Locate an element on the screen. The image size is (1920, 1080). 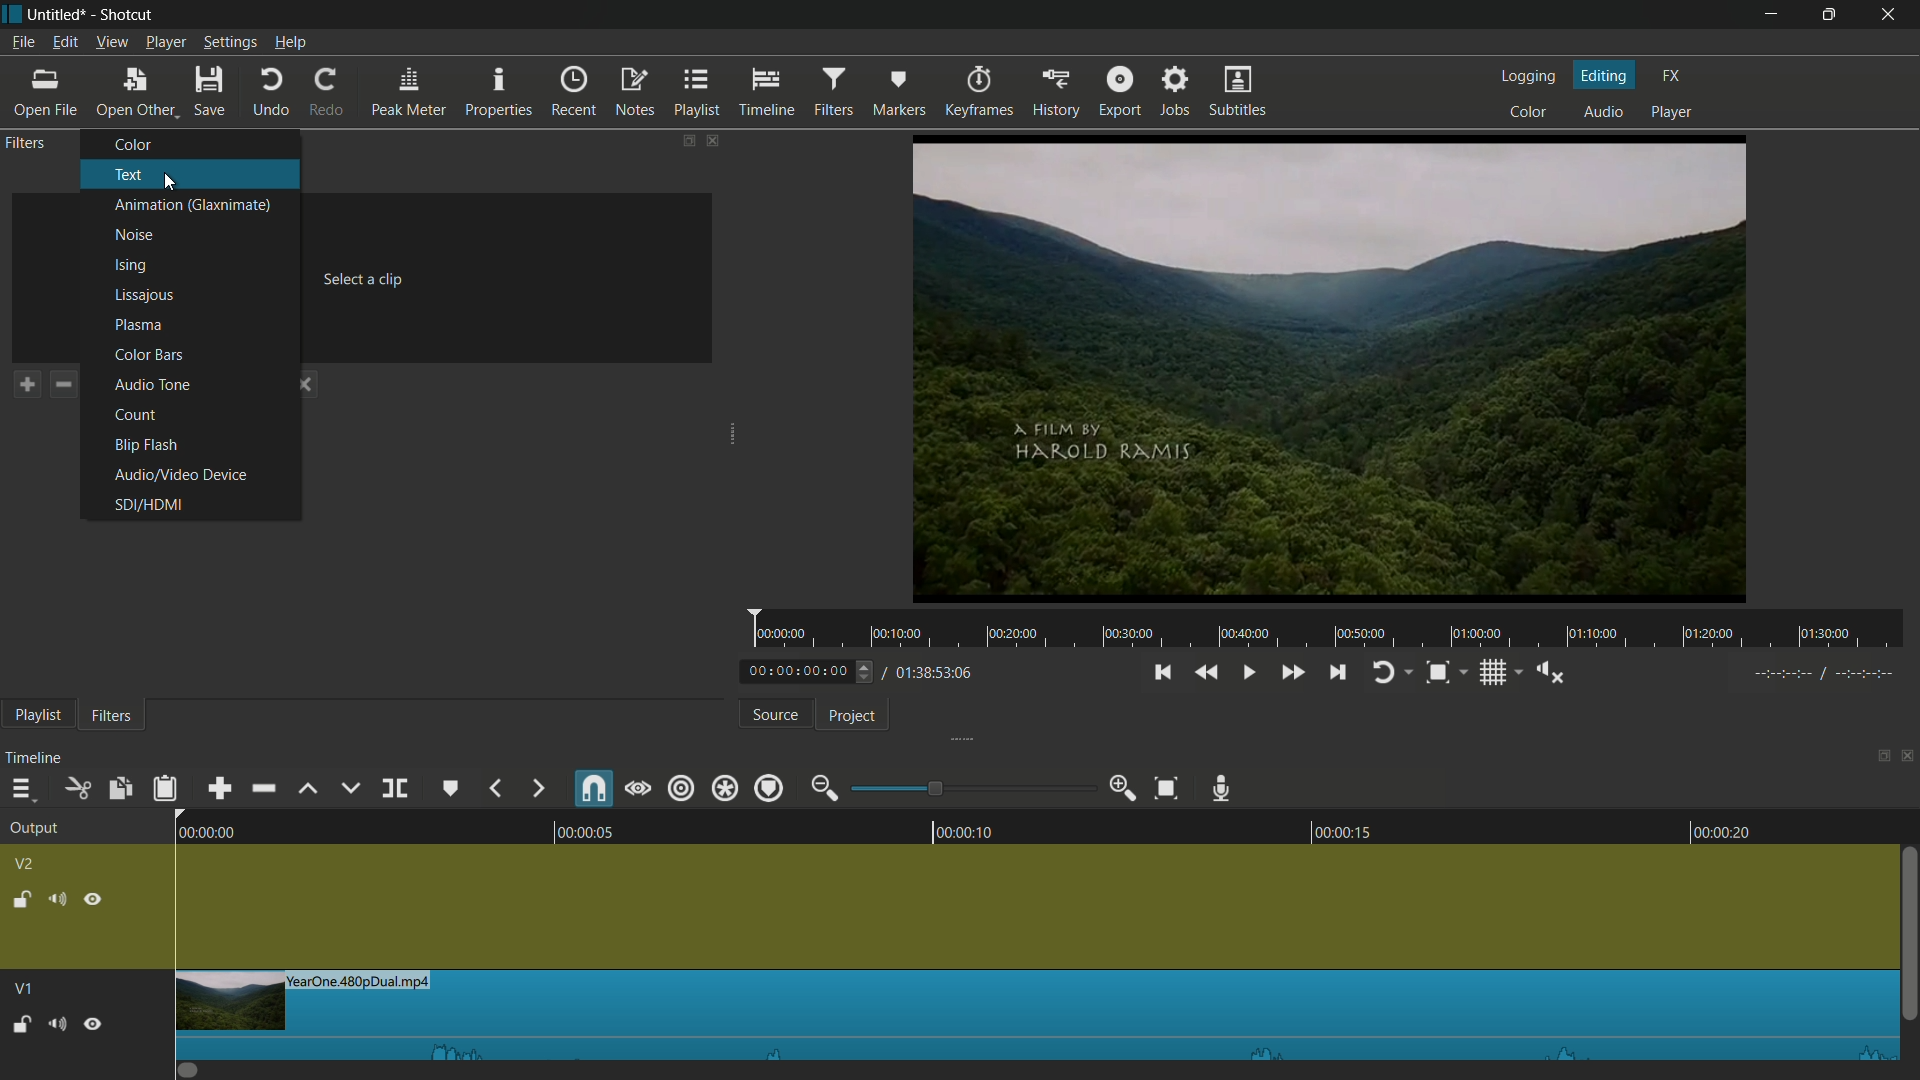
show volume control is located at coordinates (1549, 670).